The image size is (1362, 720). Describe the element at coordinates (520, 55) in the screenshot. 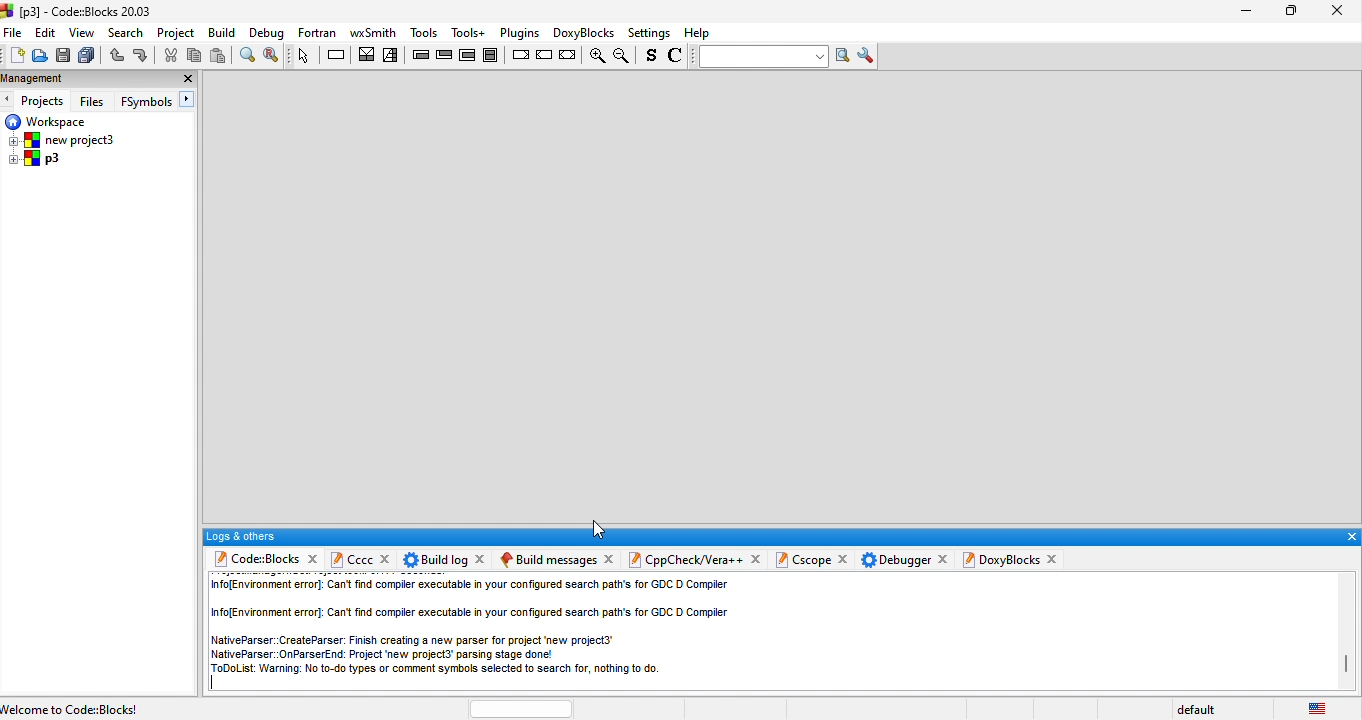

I see `break instruction` at that location.